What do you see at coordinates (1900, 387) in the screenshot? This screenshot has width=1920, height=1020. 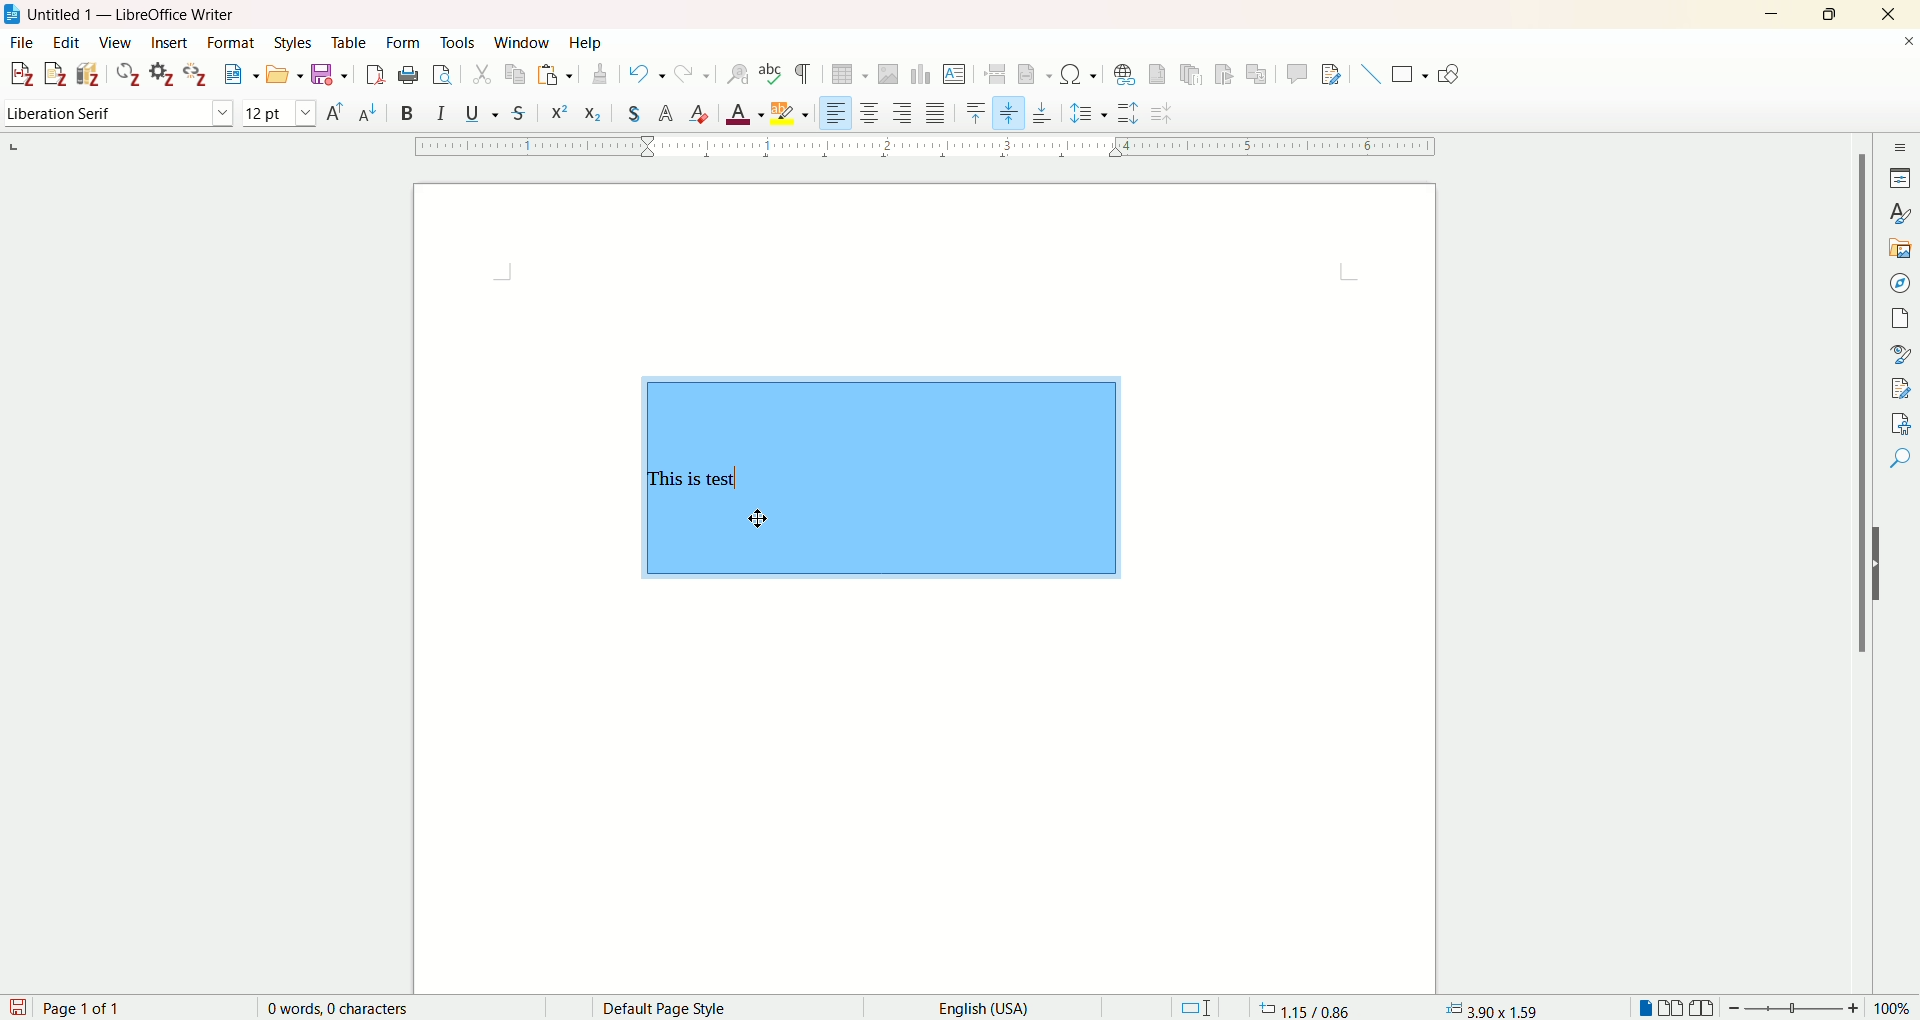 I see `manage changes` at bounding box center [1900, 387].